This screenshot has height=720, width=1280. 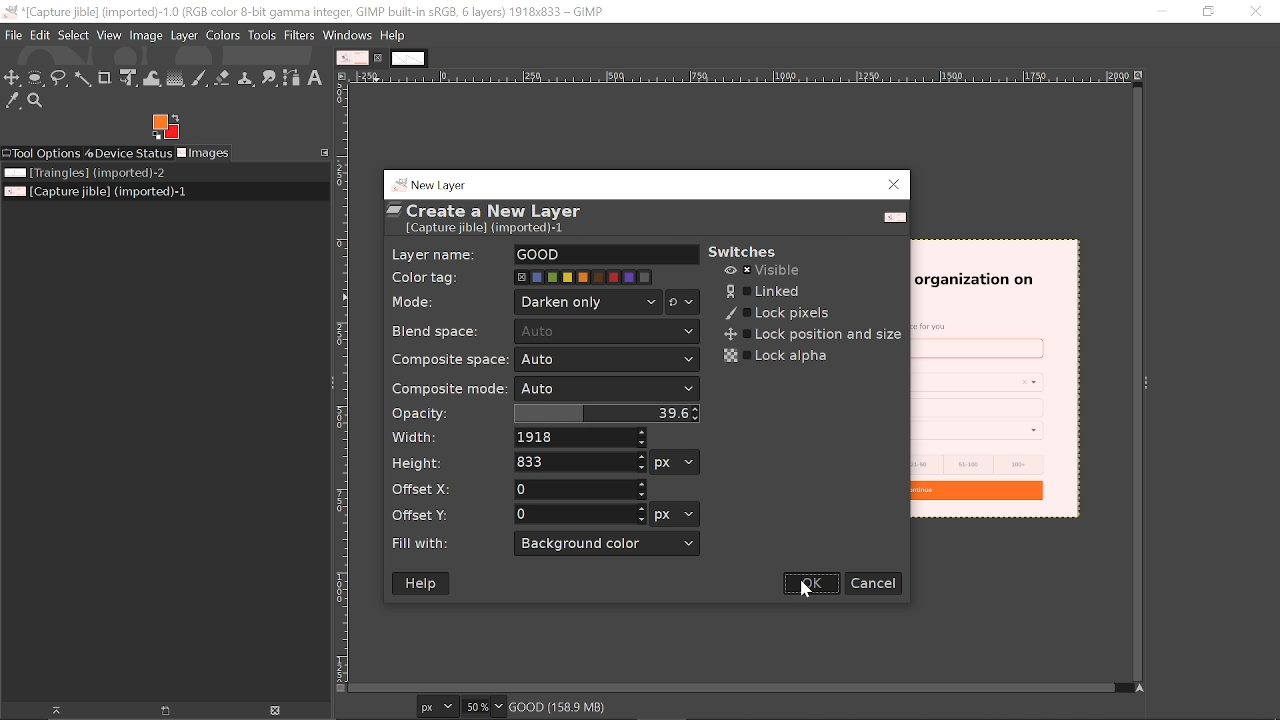 I want to click on Composite mode:, so click(x=445, y=388).